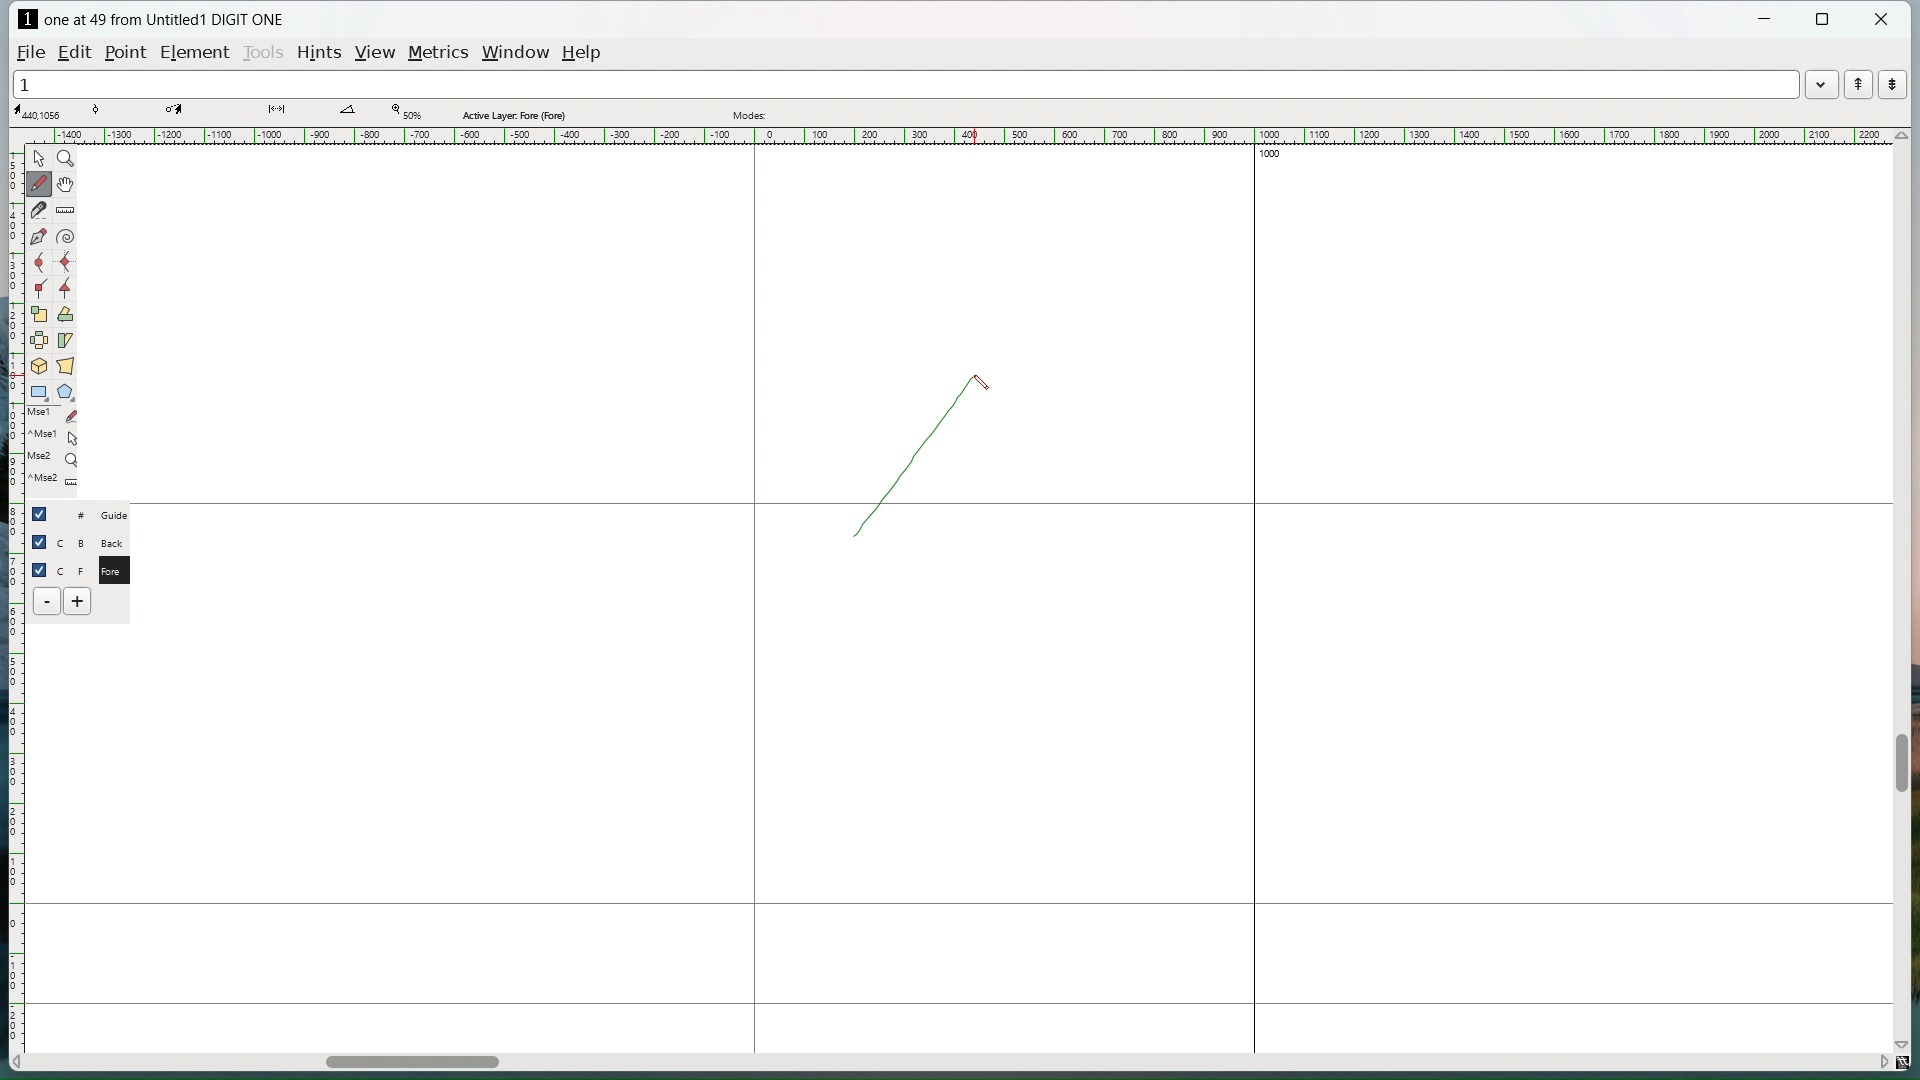  Describe the element at coordinates (377, 53) in the screenshot. I see `view` at that location.